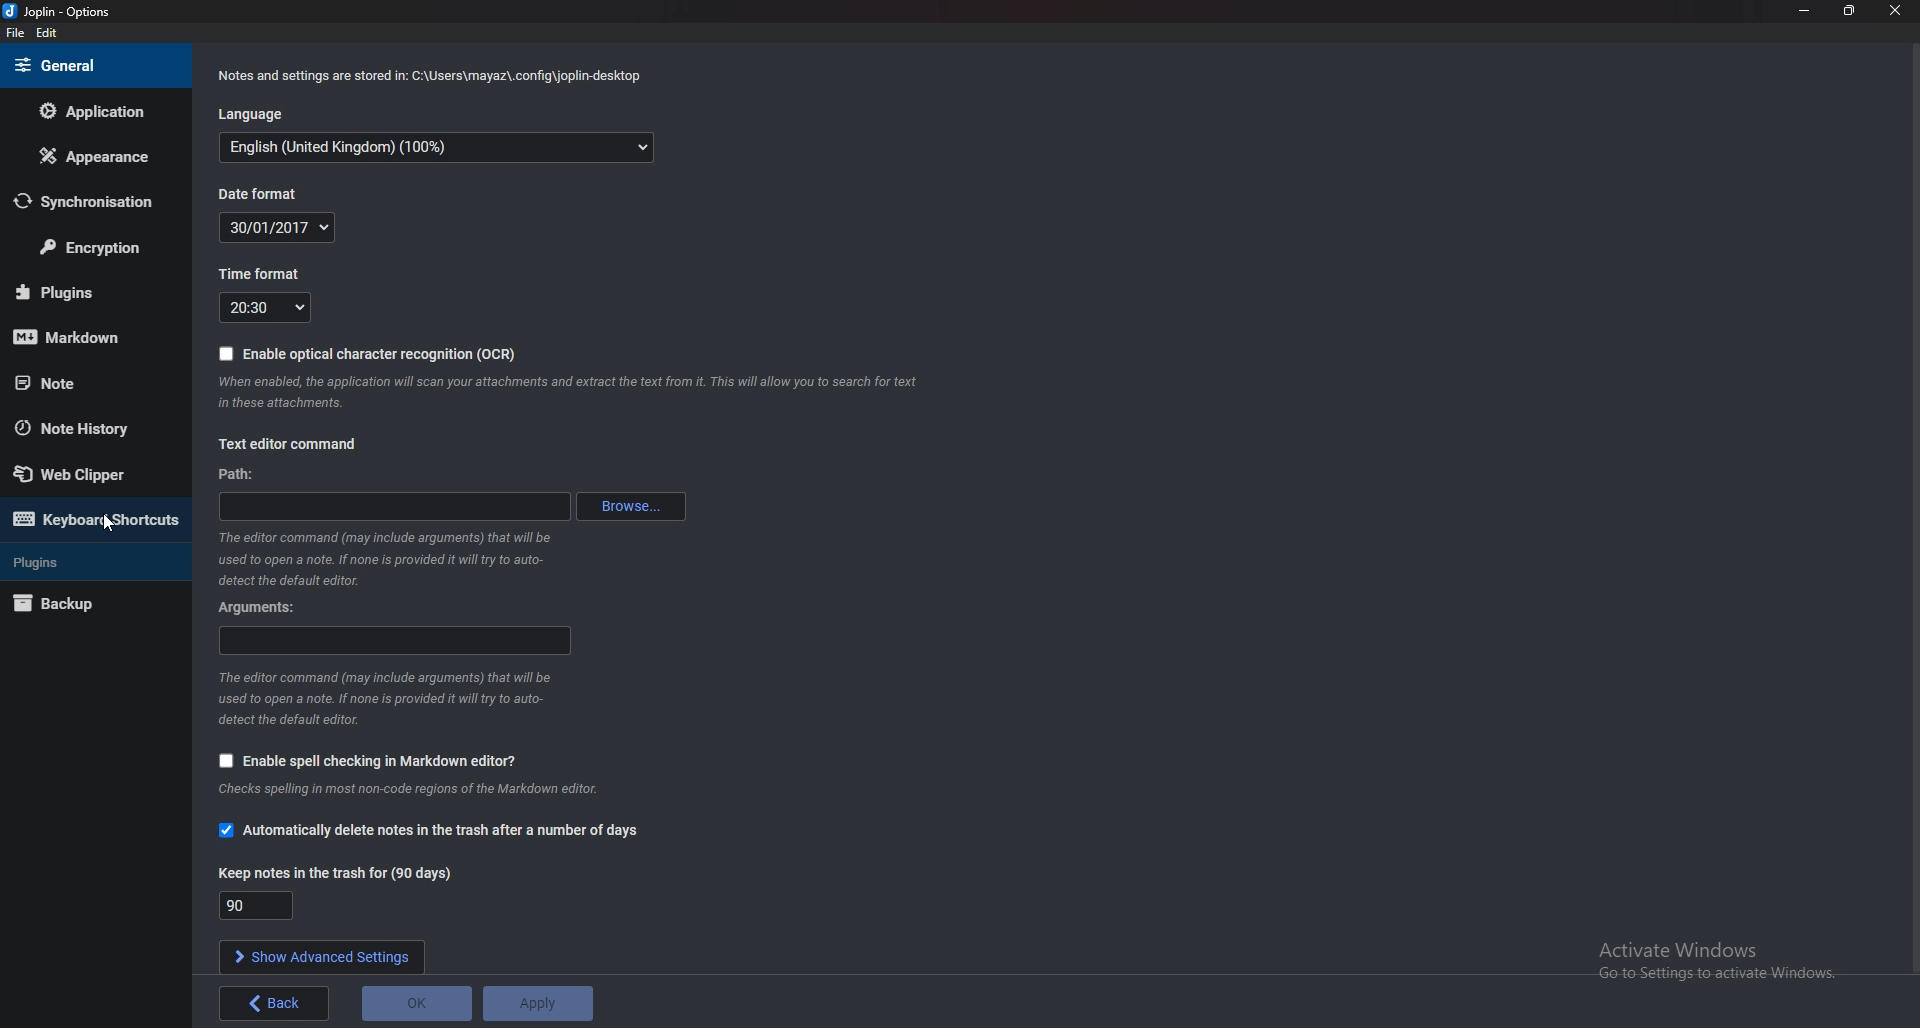 The image size is (1920, 1028). I want to click on close, so click(1893, 10).